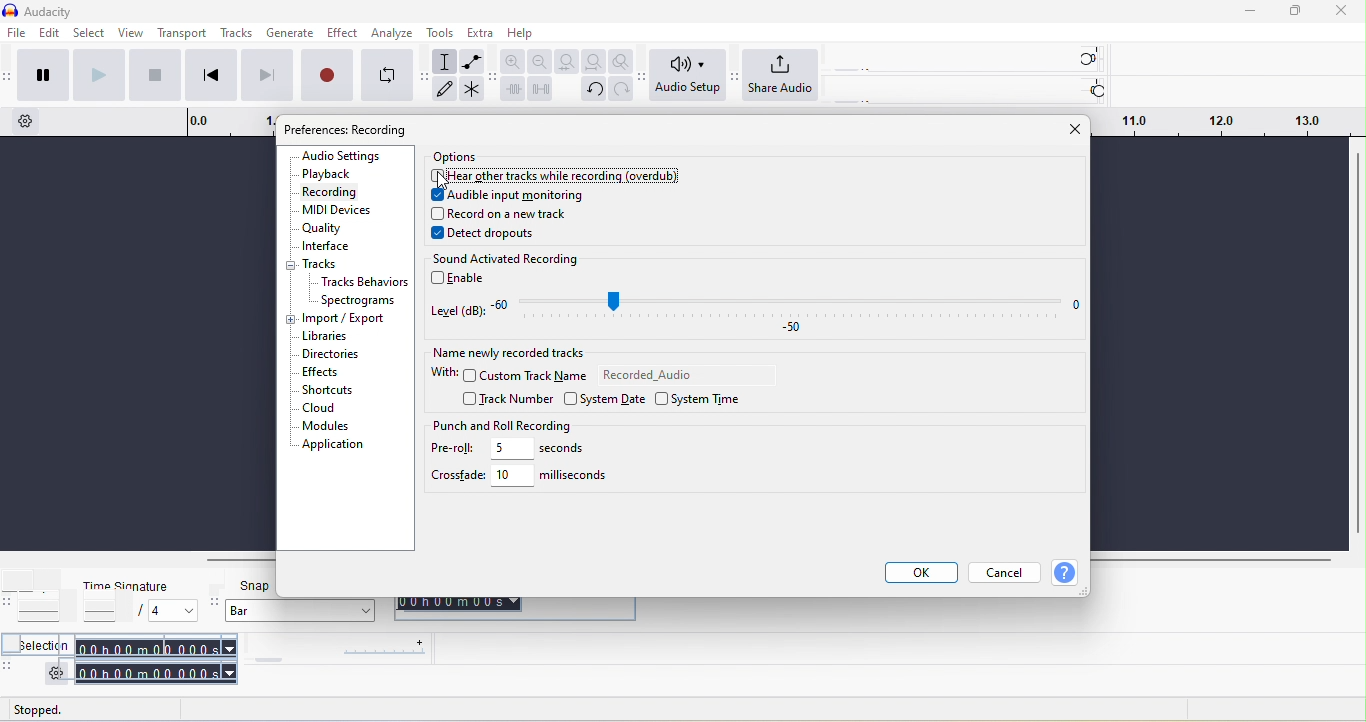 The image size is (1366, 722). I want to click on 5 seconds, so click(546, 449).